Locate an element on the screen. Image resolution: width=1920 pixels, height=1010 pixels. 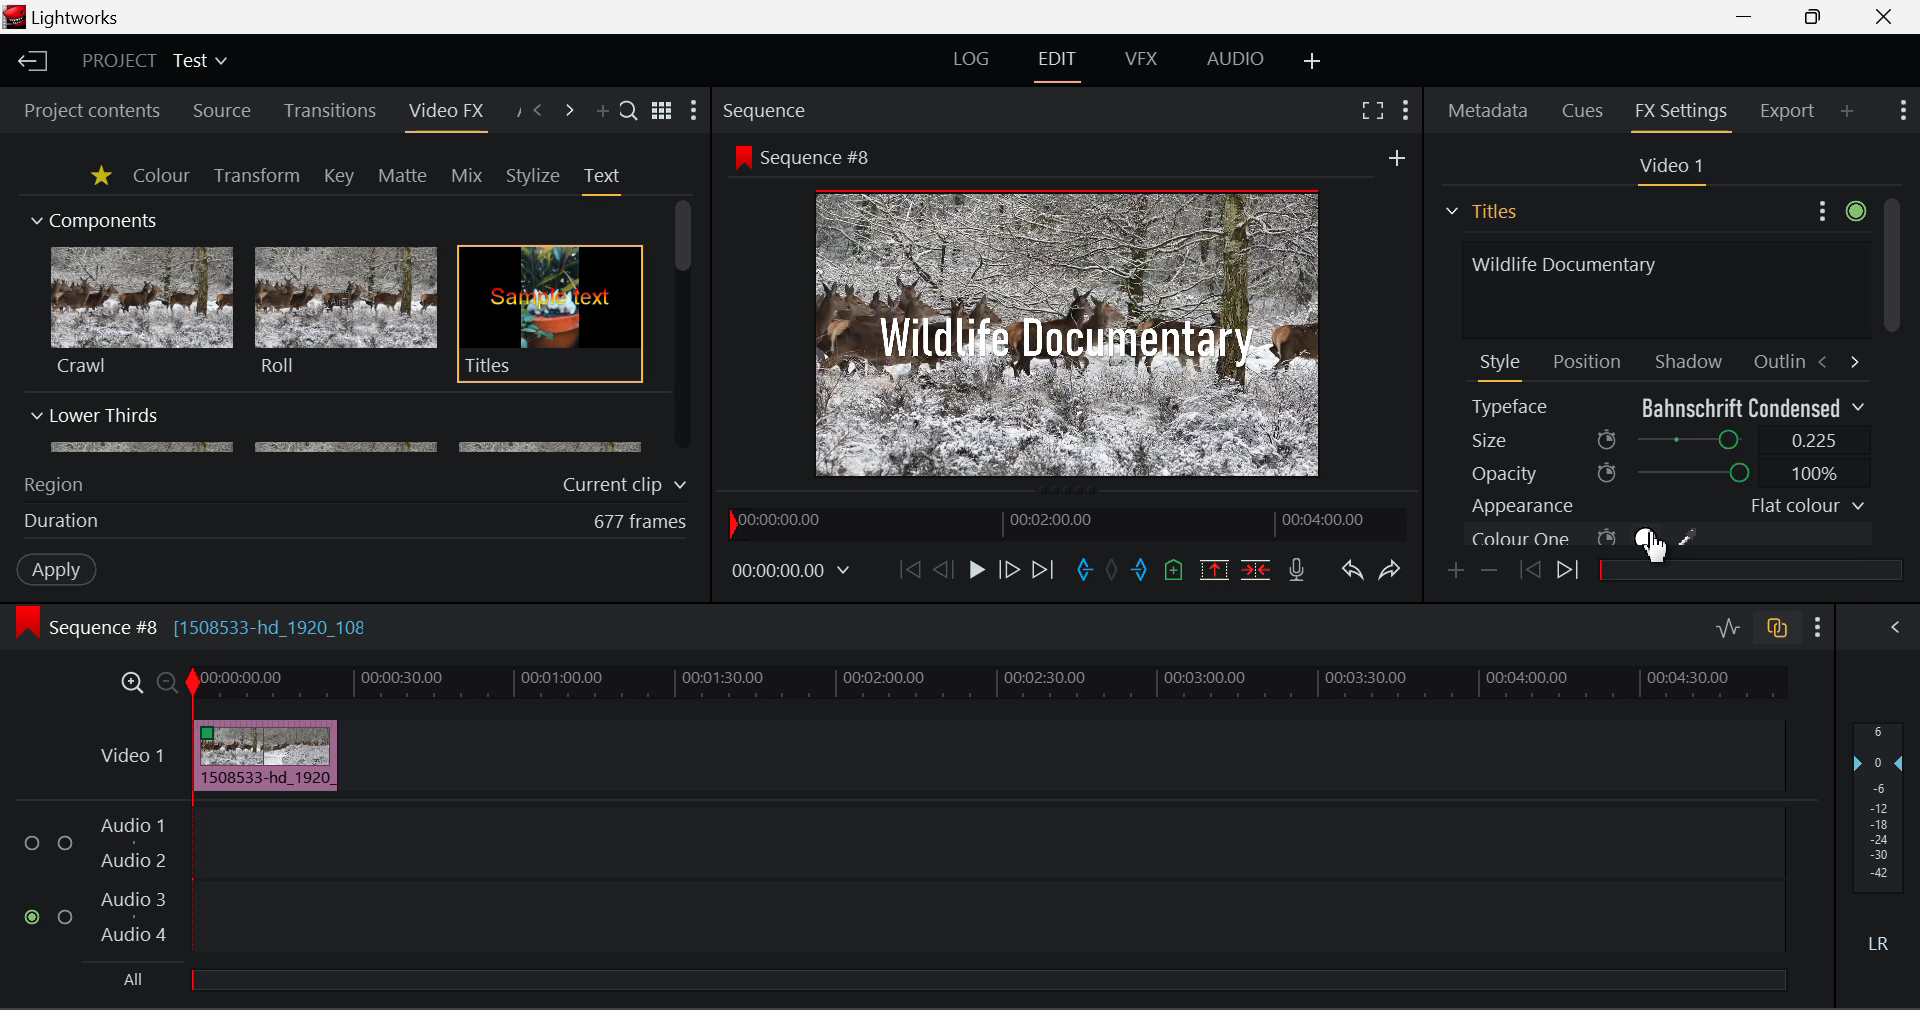
Show Settings is located at coordinates (694, 110).